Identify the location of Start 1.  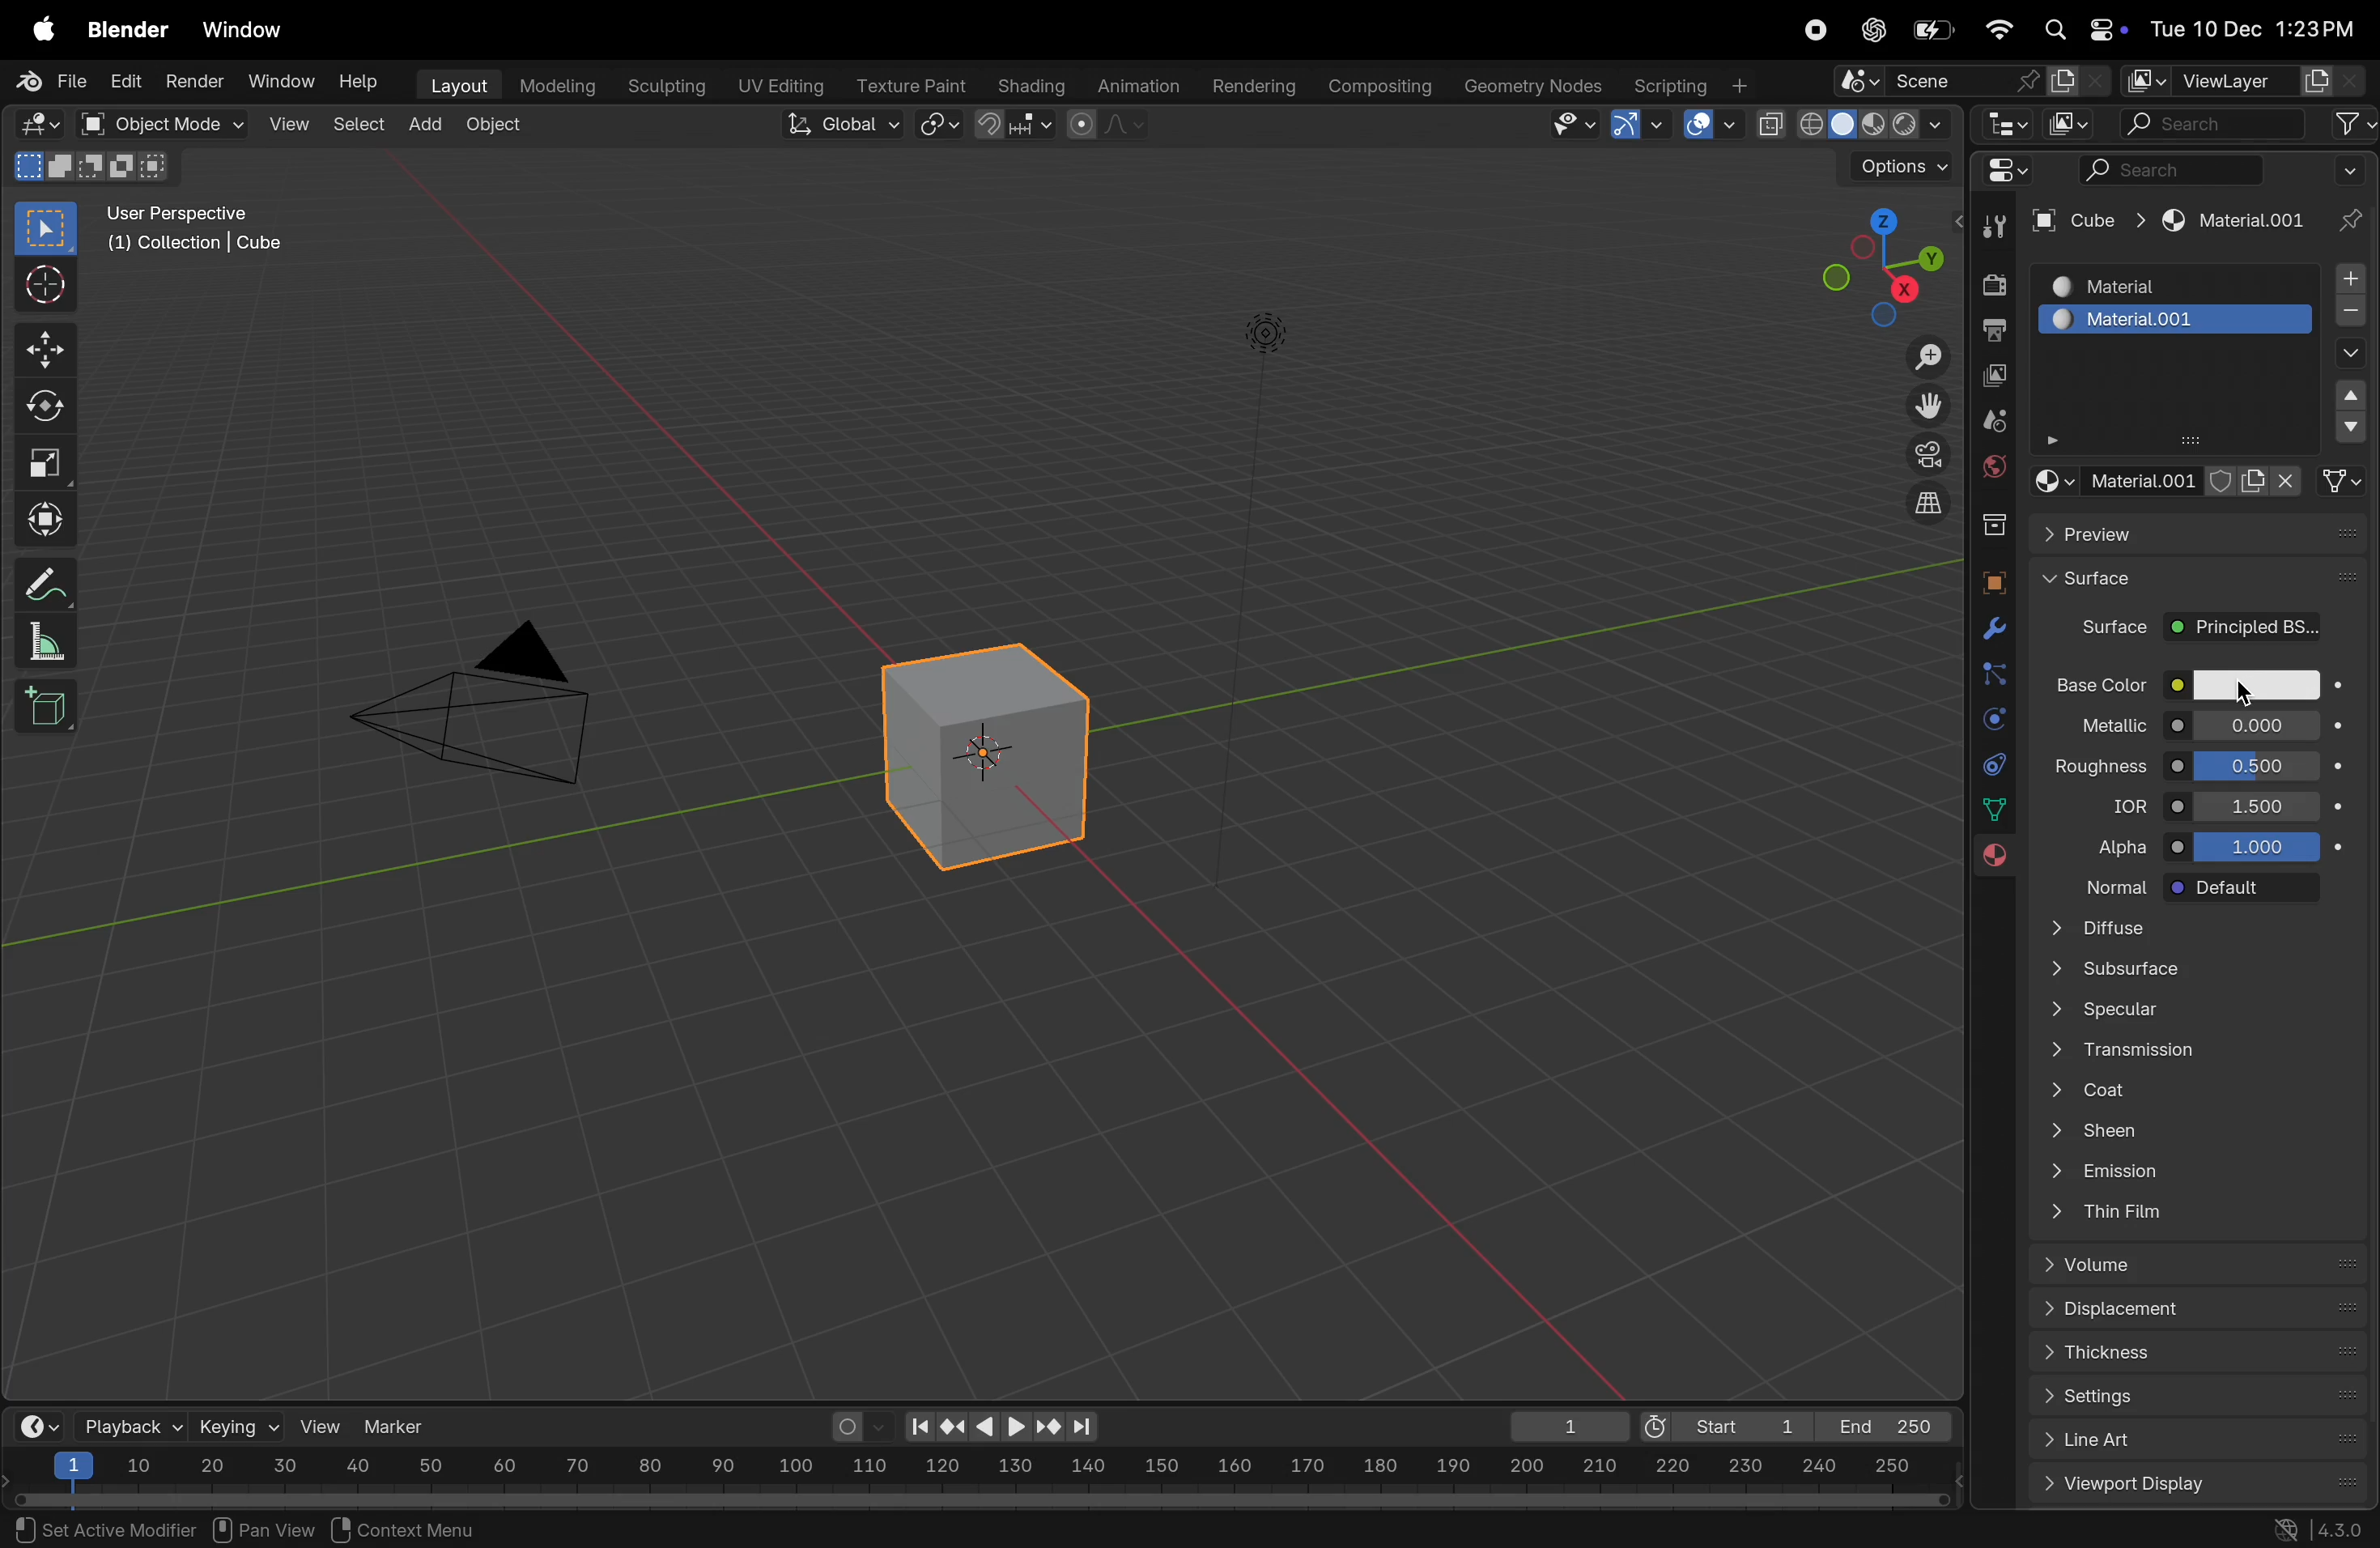
(1722, 1423).